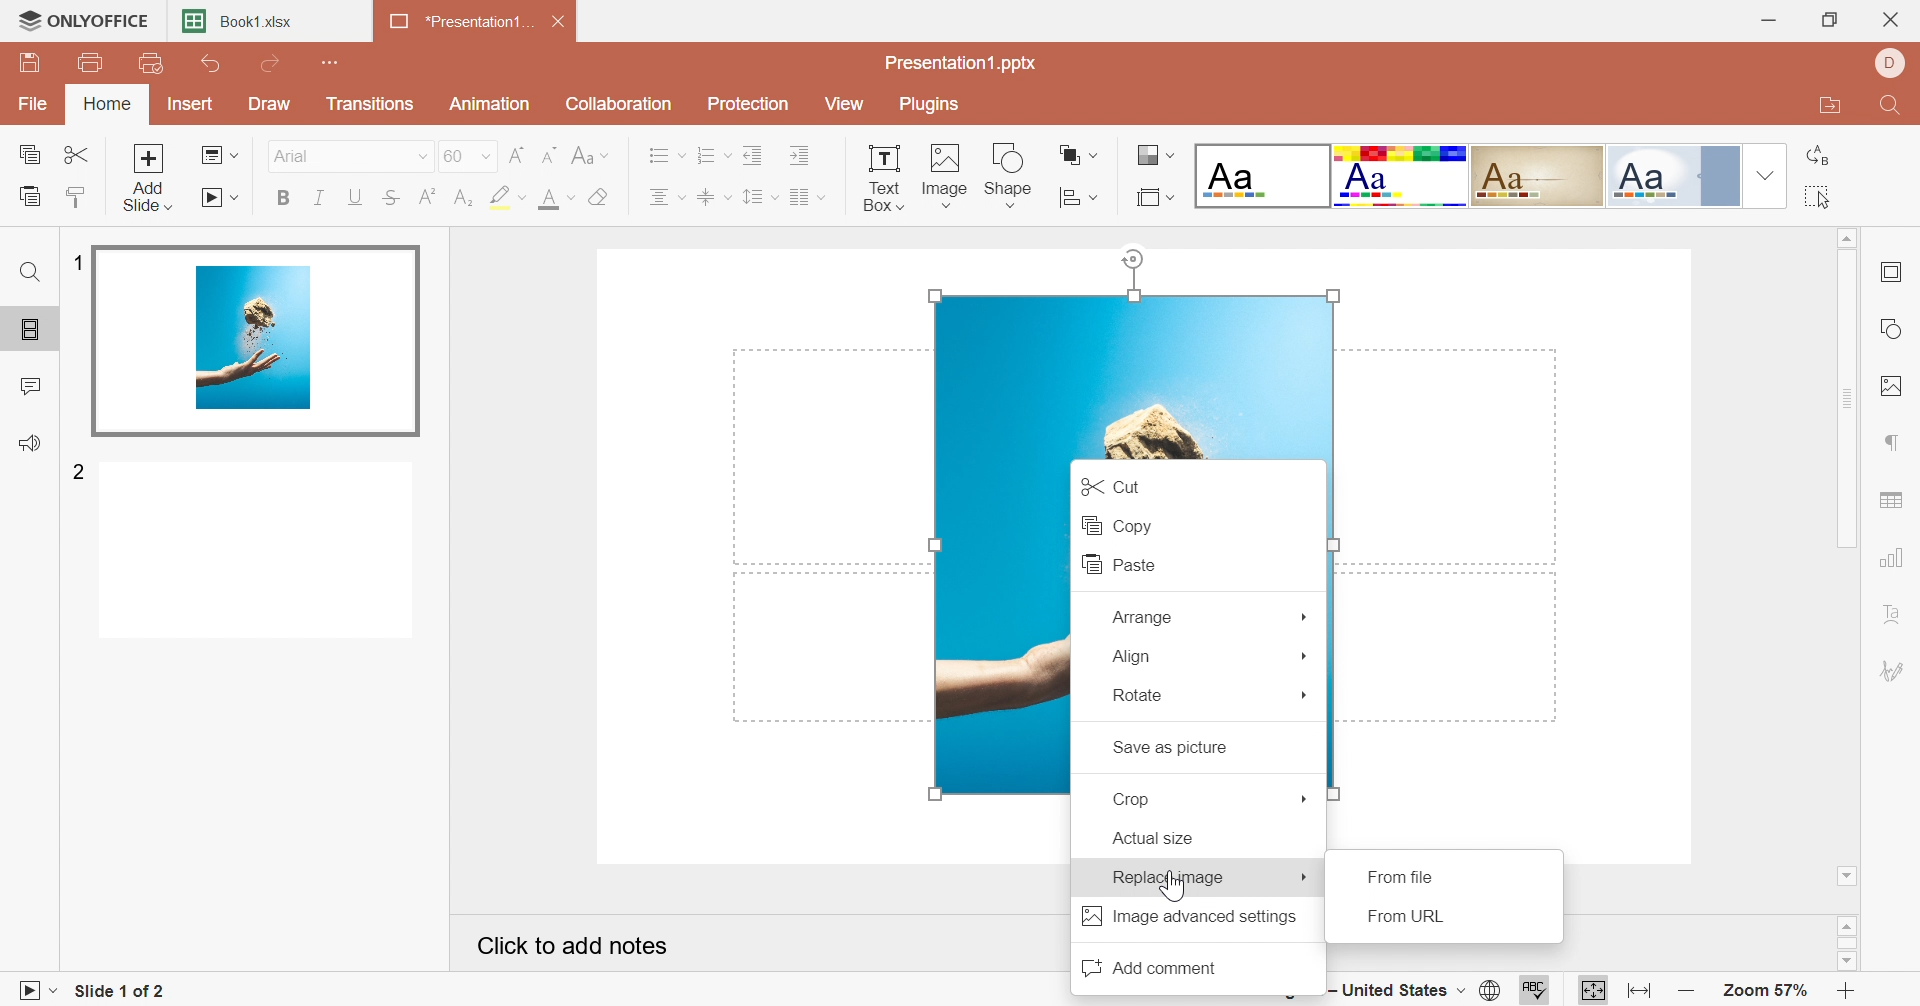 Image resolution: width=1920 pixels, height=1006 pixels. Describe the element at coordinates (1175, 890) in the screenshot. I see `cursor` at that location.